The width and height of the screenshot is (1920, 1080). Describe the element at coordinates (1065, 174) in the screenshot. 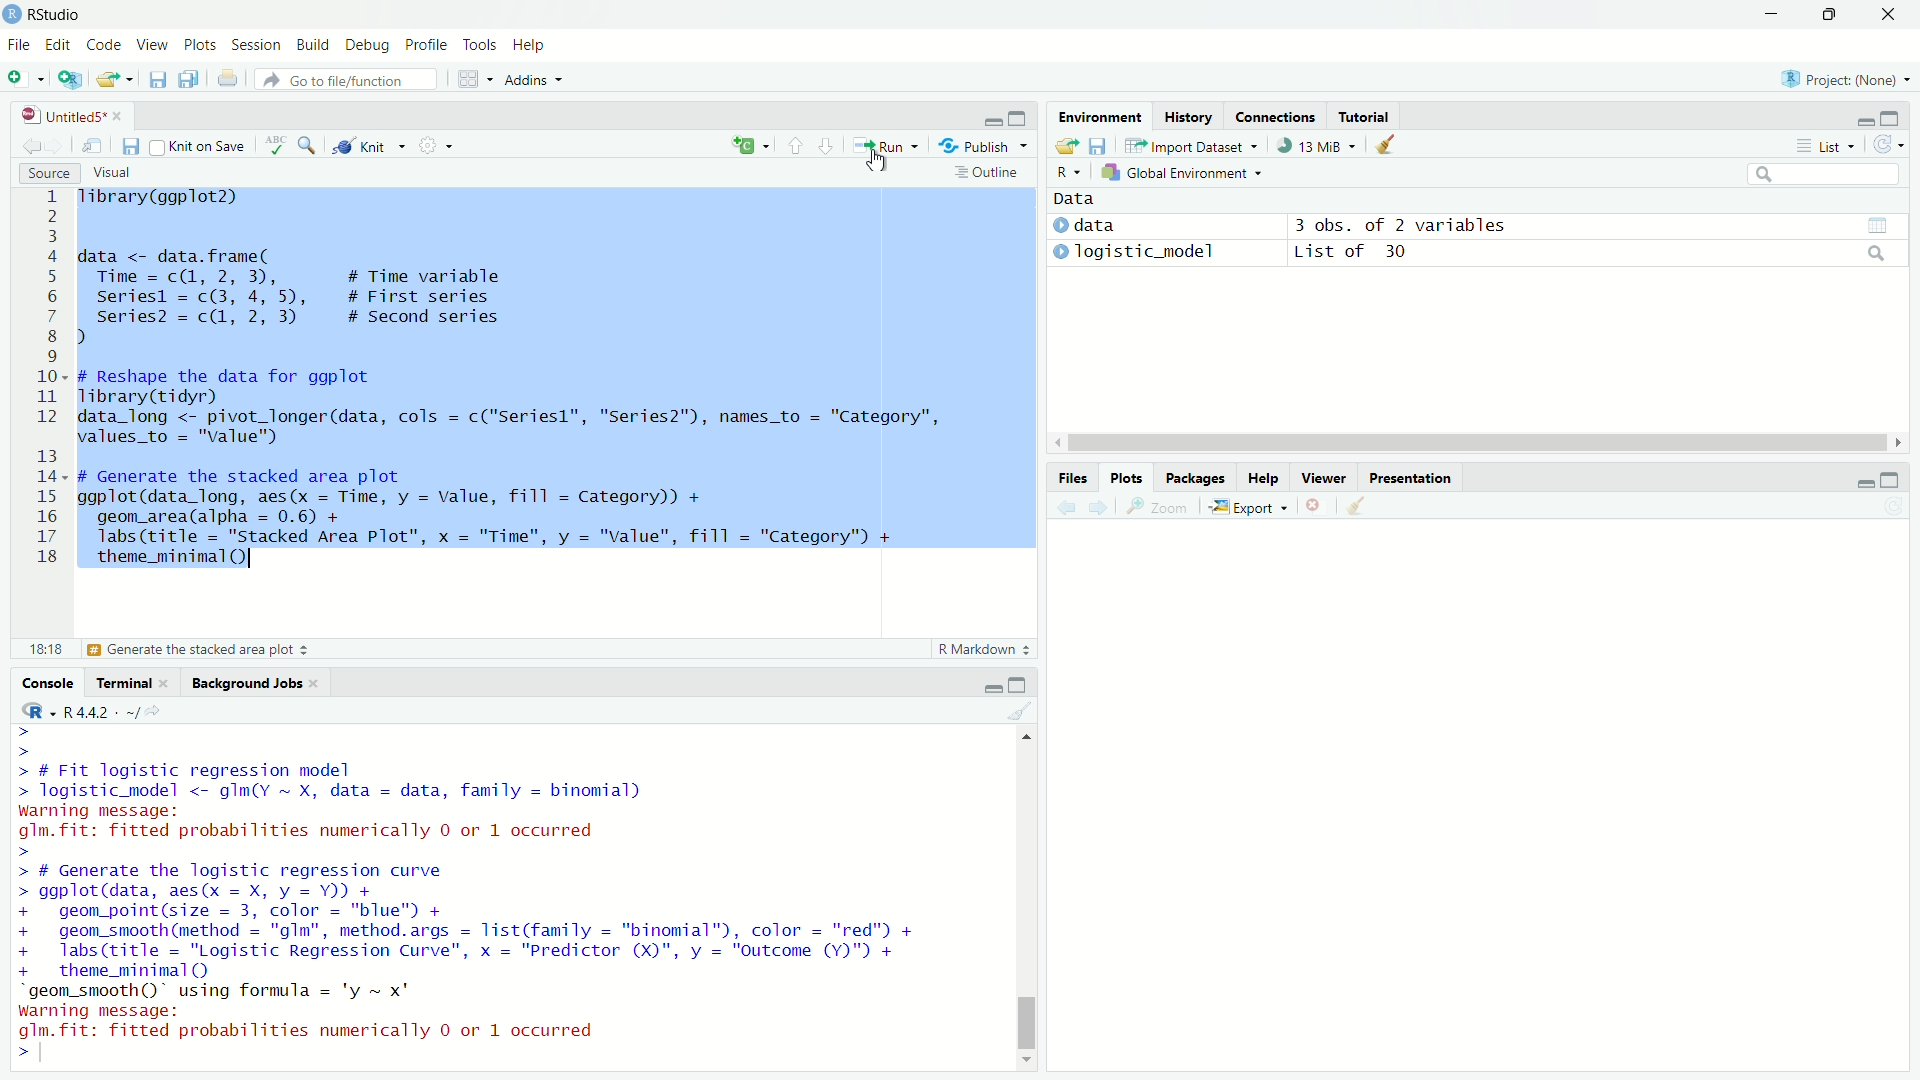

I see `R~` at that location.